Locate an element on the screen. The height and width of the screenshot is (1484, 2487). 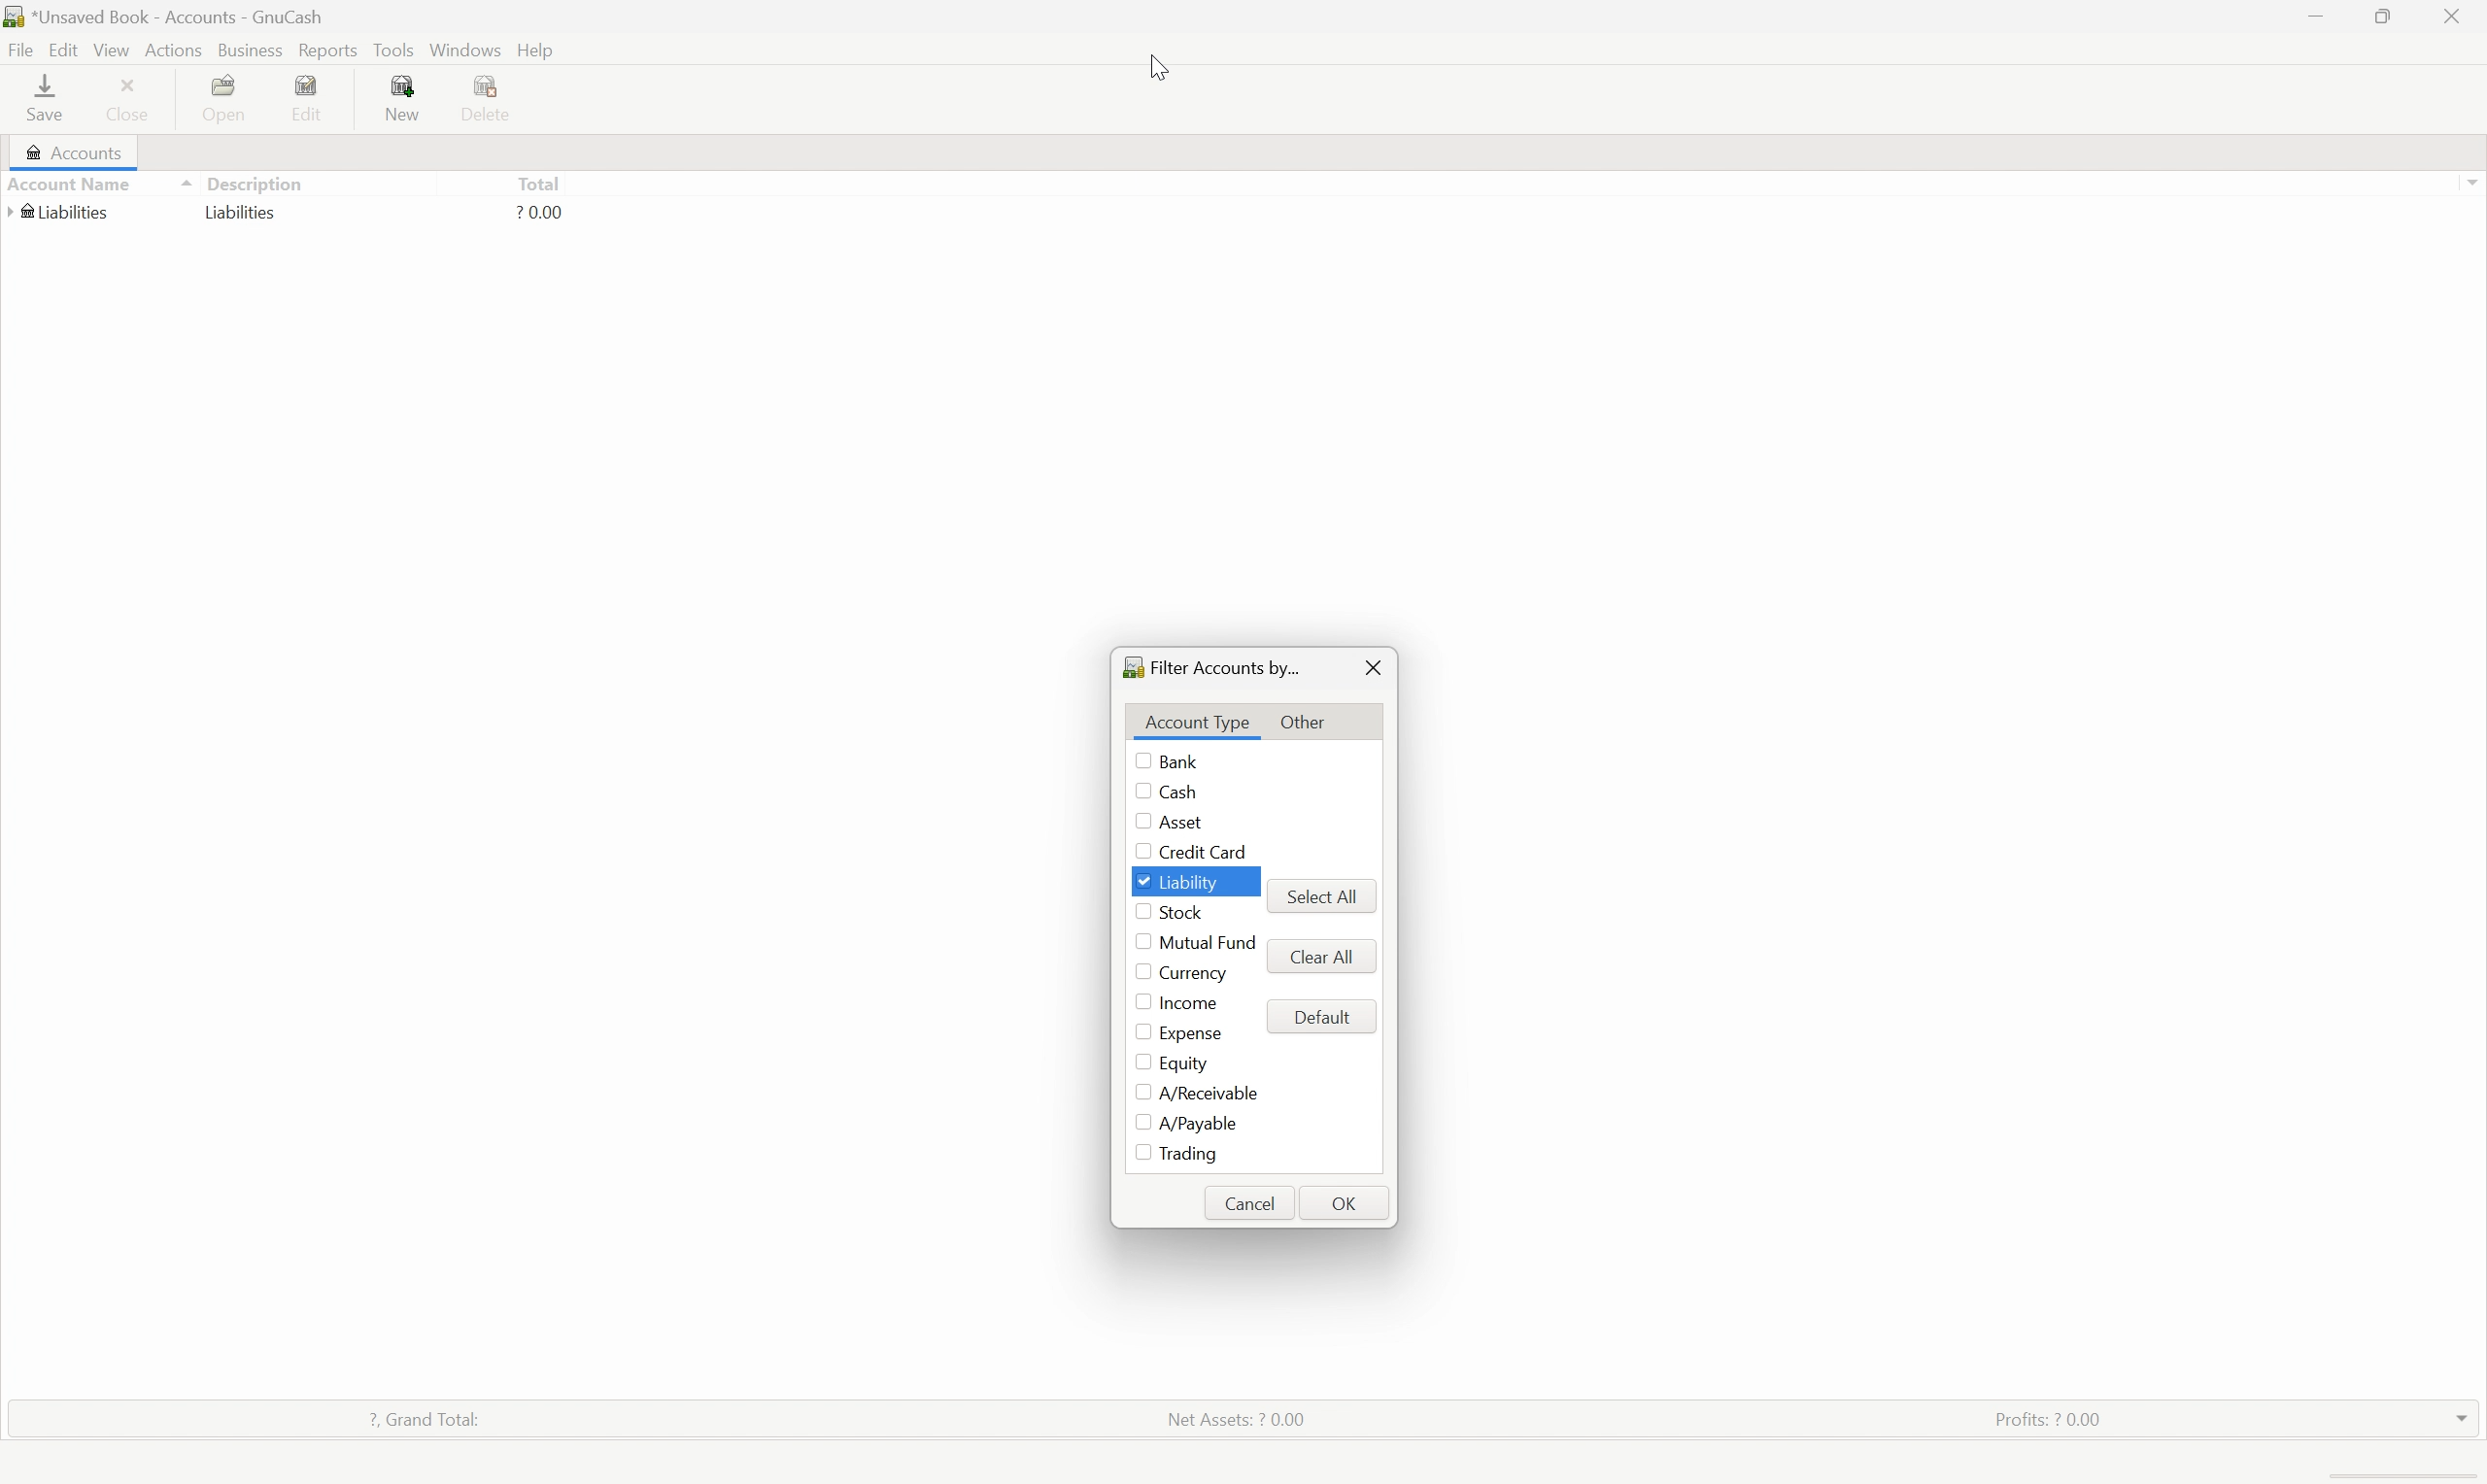
Checkbox is located at coordinates (1140, 760).